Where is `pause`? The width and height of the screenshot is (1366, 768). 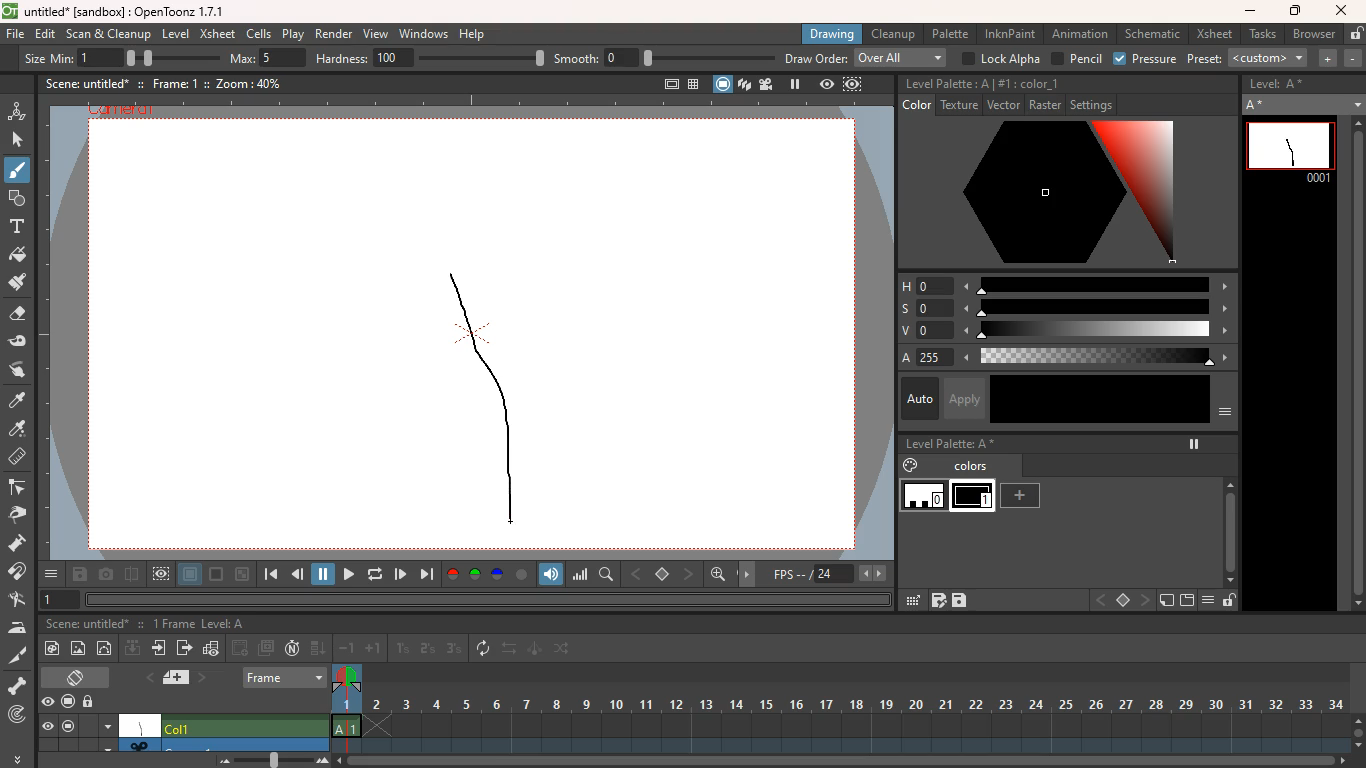
pause is located at coordinates (324, 573).